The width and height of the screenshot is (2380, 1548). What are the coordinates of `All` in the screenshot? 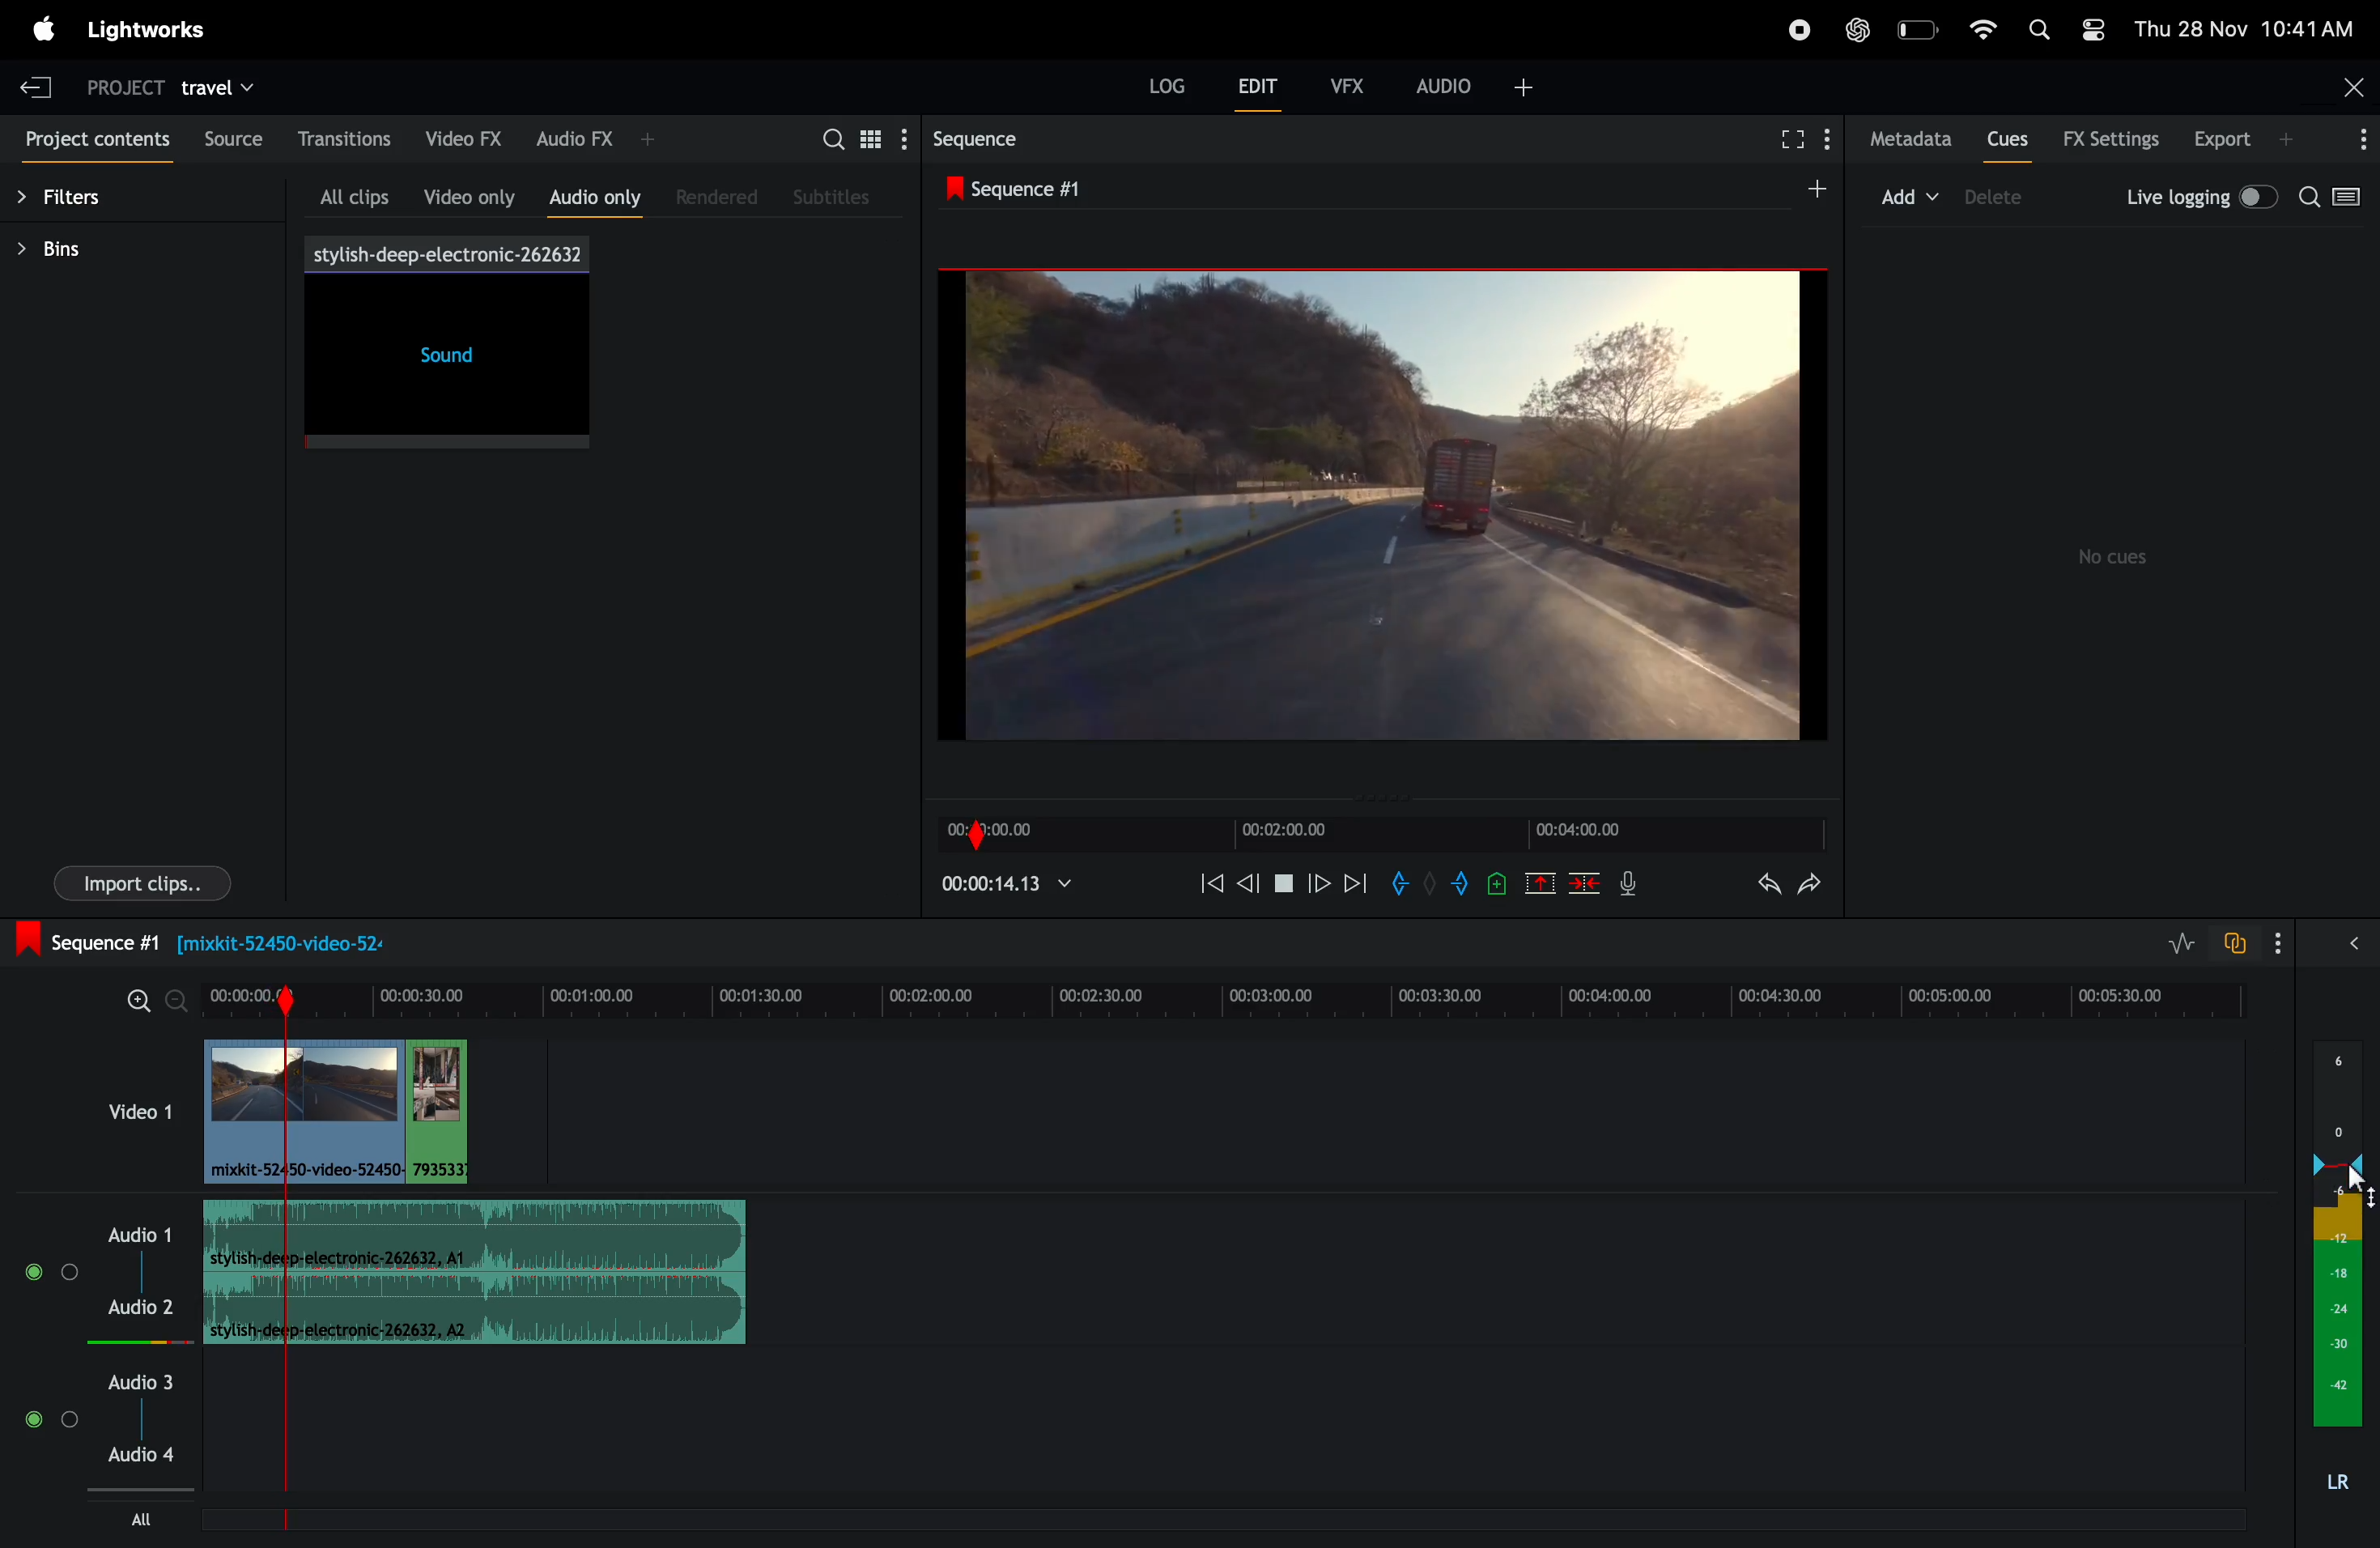 It's located at (139, 1518).